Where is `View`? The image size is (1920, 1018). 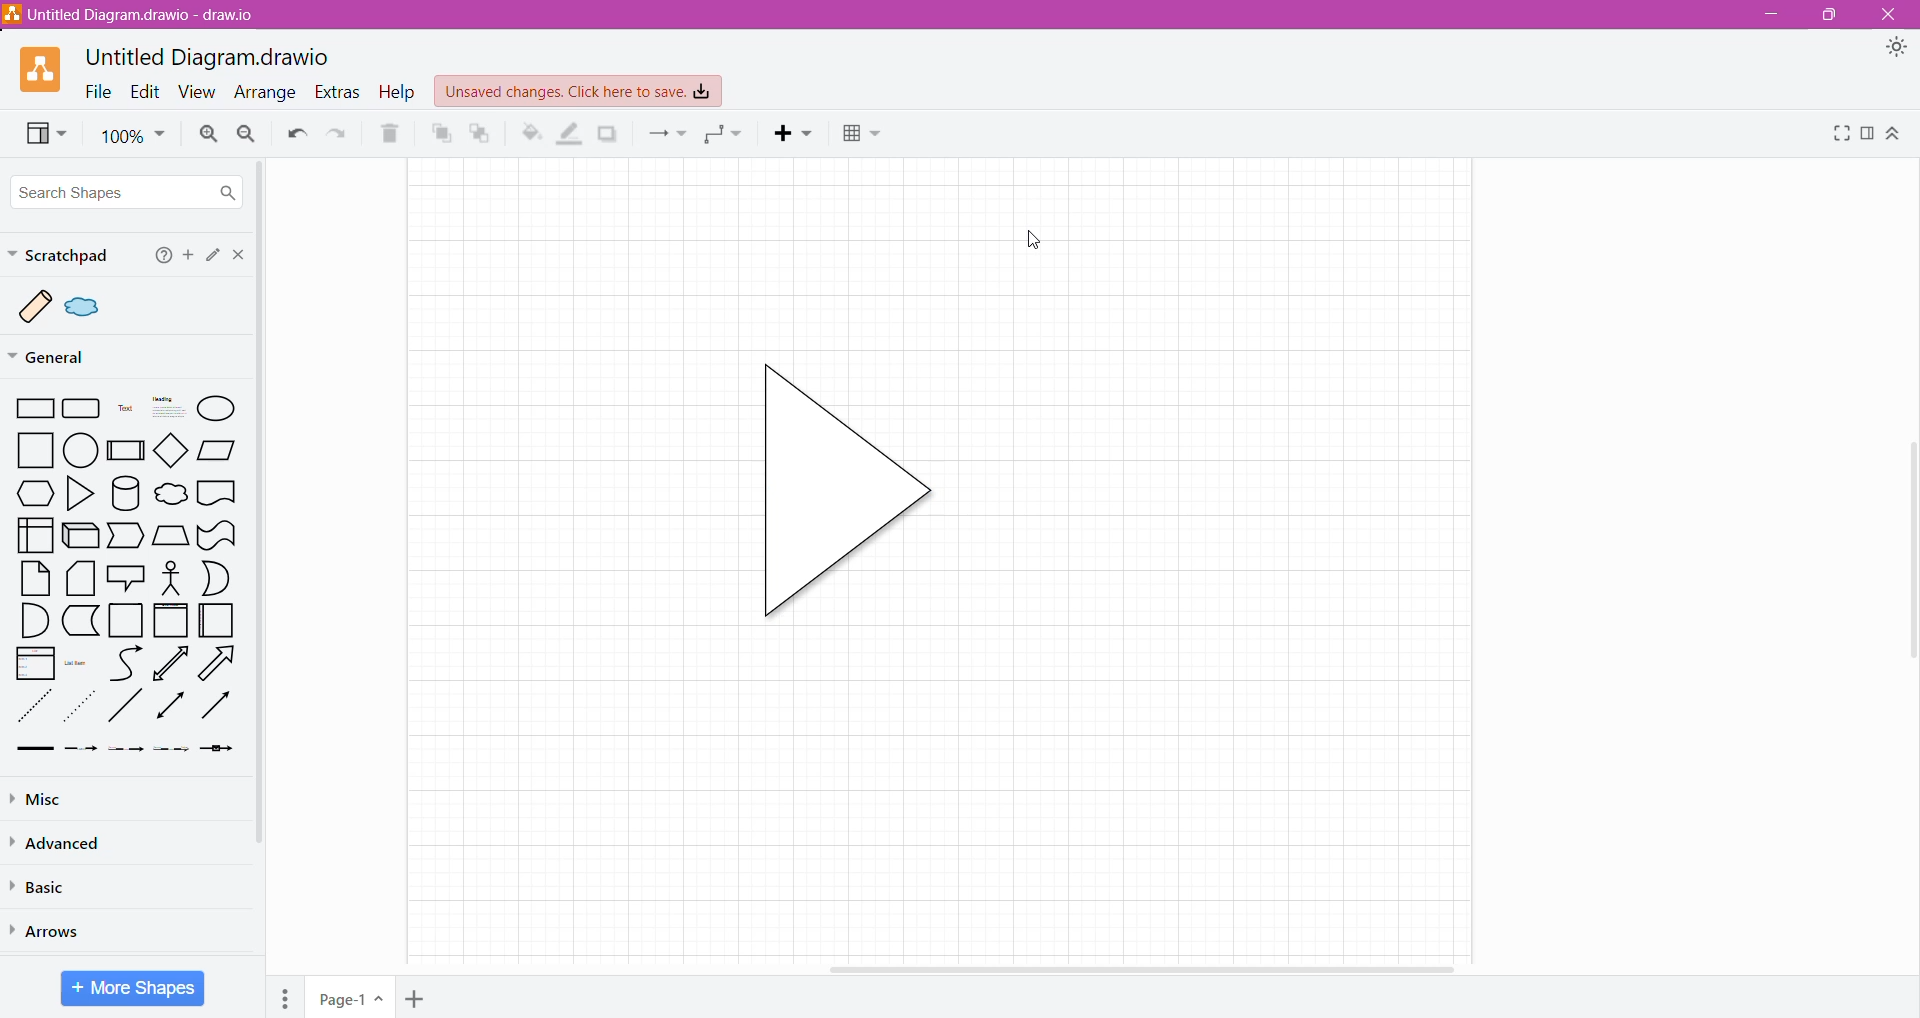 View is located at coordinates (37, 135).